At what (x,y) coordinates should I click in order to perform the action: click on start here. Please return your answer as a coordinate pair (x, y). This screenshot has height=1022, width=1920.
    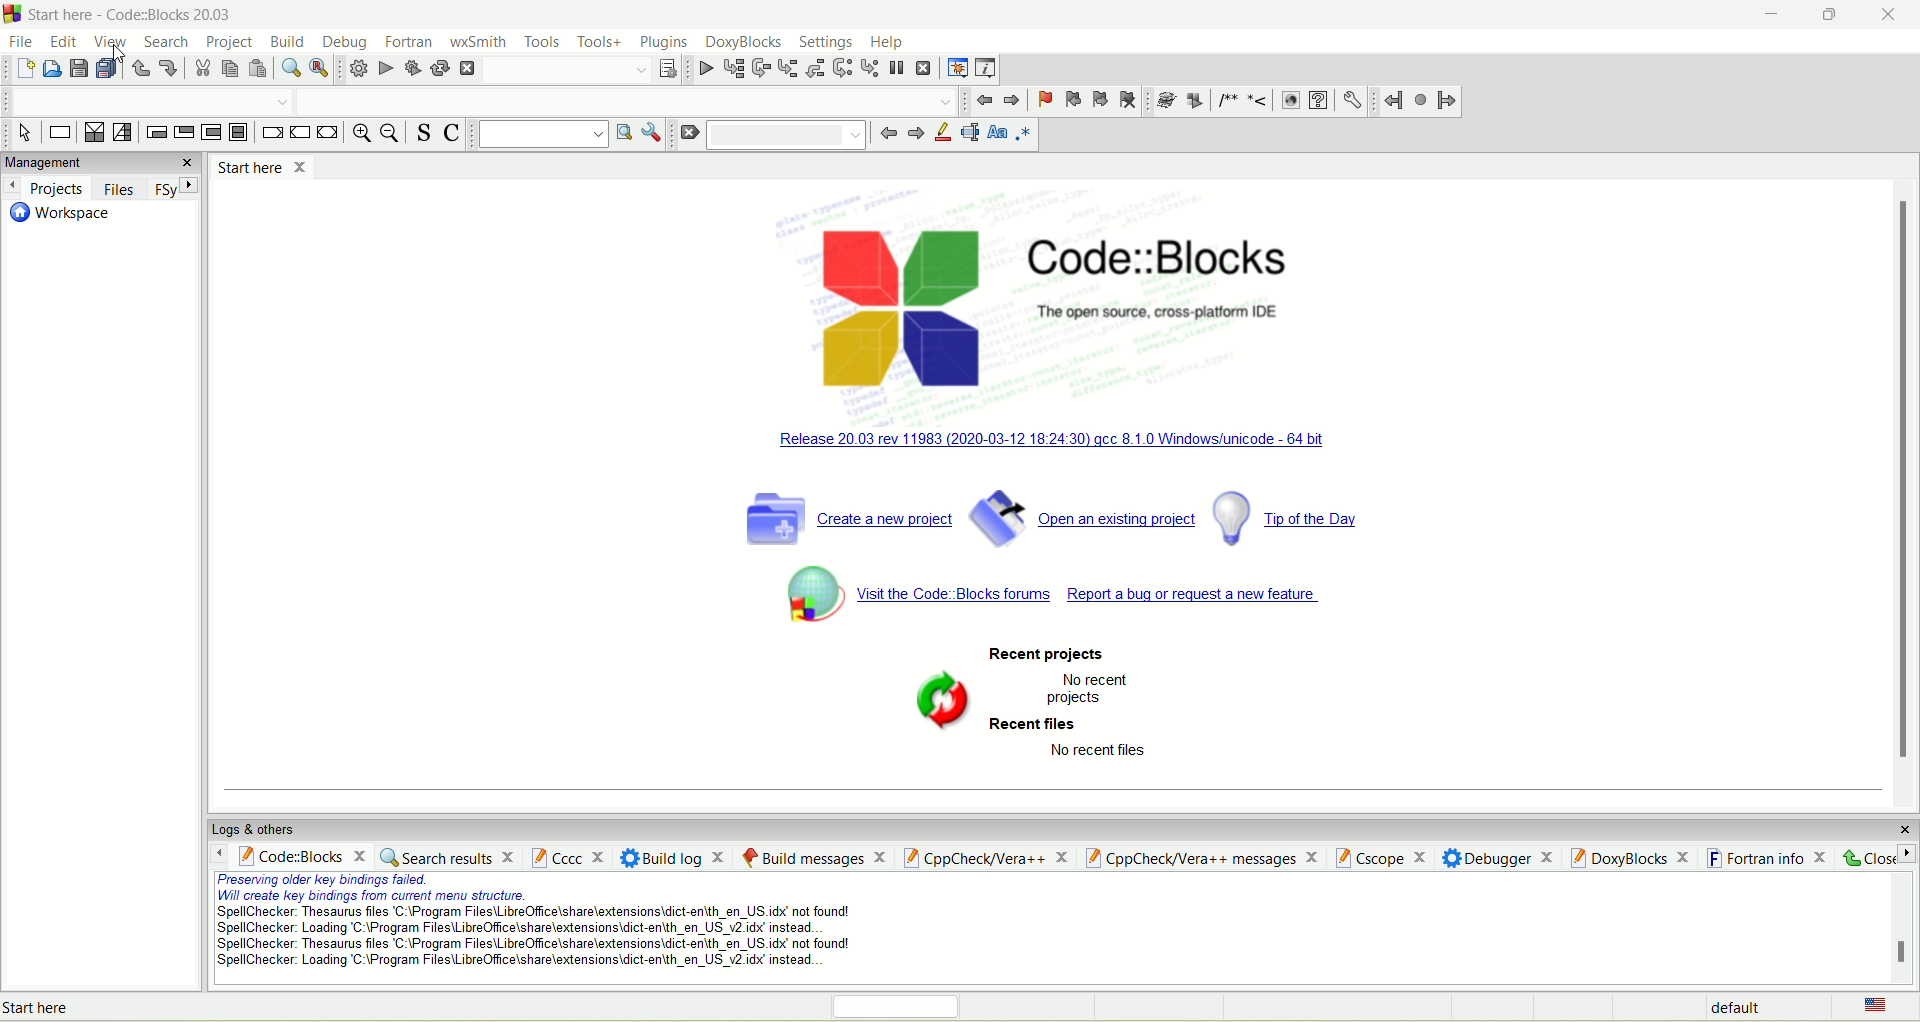
    Looking at the image, I should click on (261, 165).